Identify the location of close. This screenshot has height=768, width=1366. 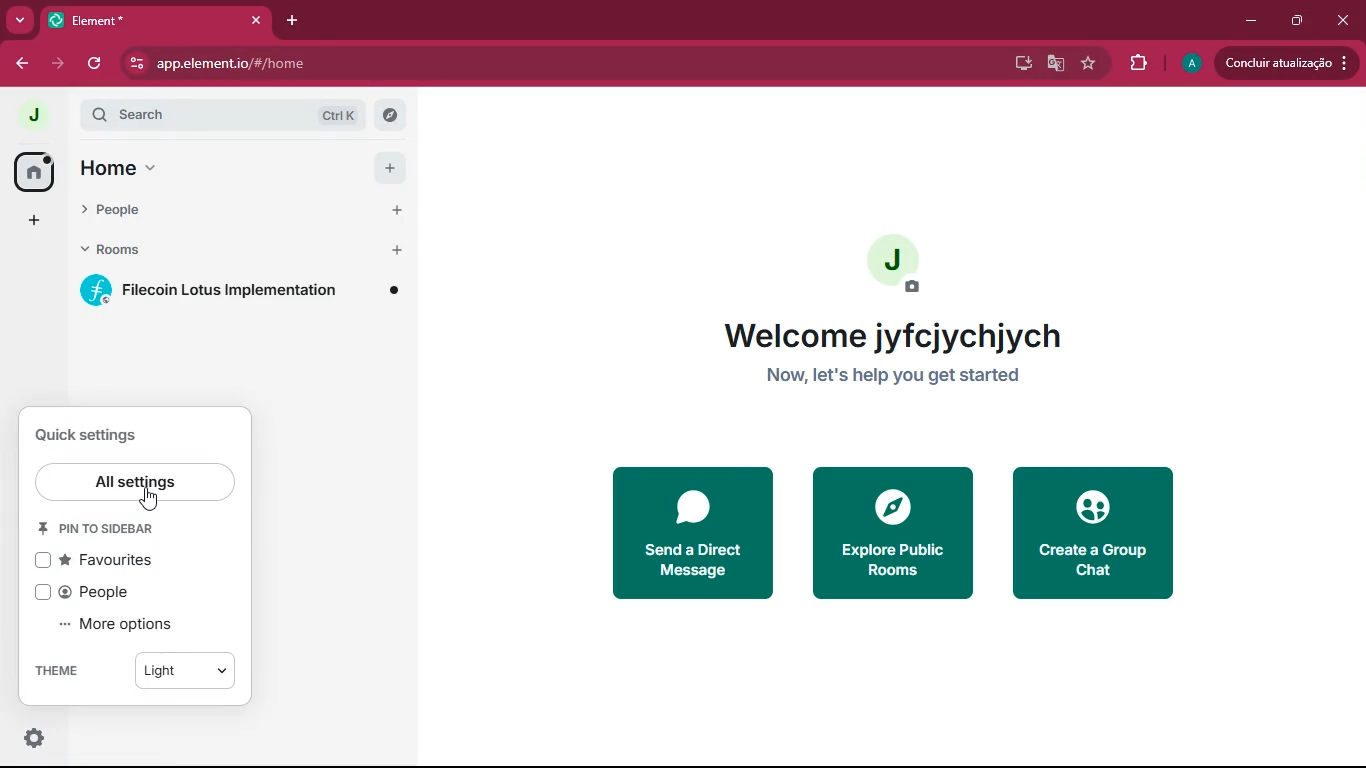
(251, 20).